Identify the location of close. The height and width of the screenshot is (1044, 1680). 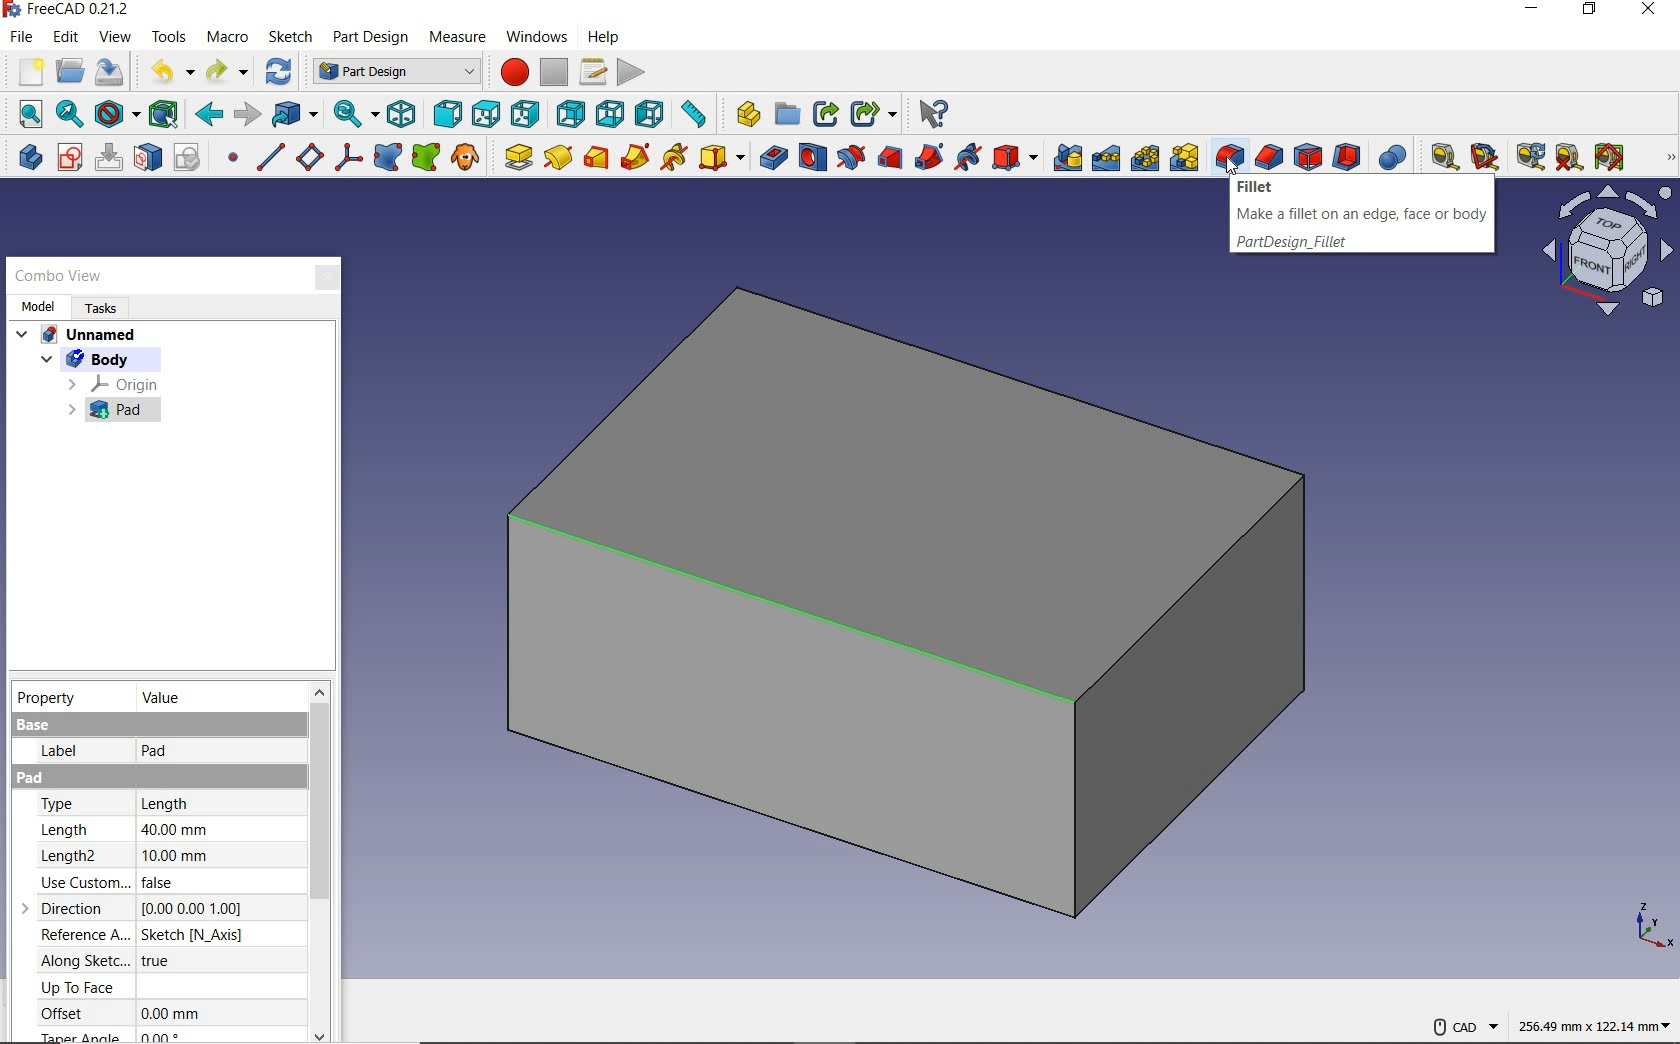
(1649, 9).